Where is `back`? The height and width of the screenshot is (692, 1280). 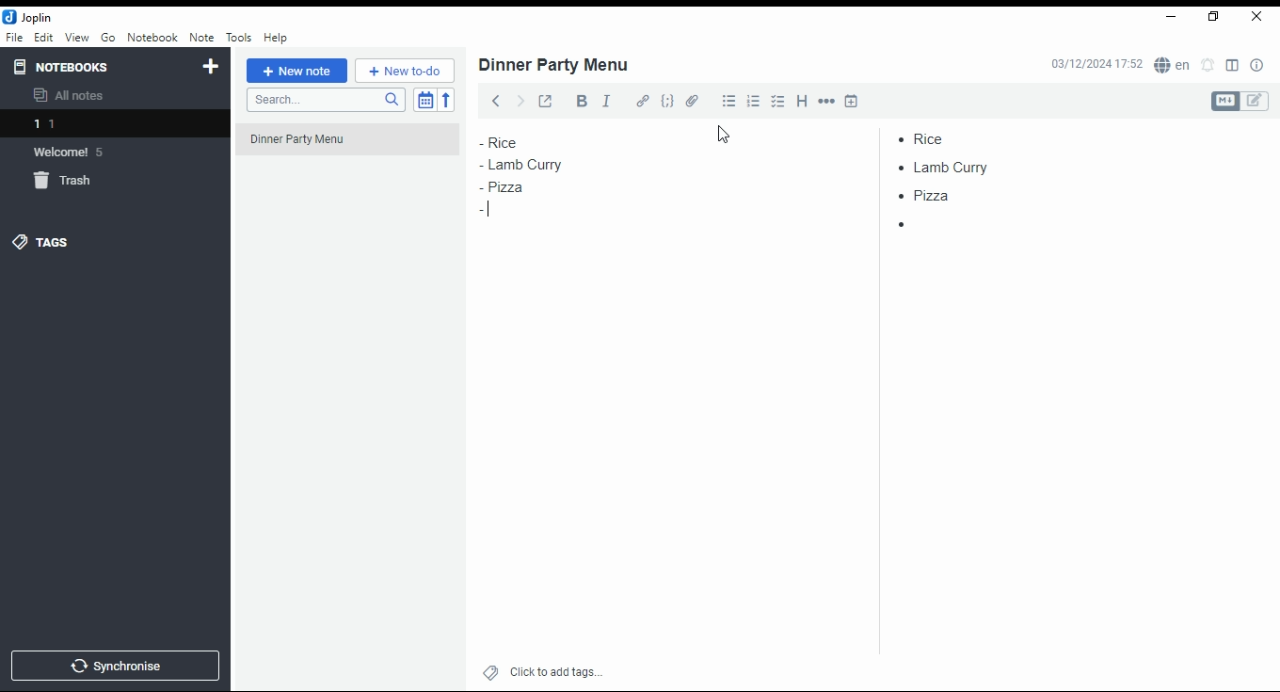
back is located at coordinates (492, 99).